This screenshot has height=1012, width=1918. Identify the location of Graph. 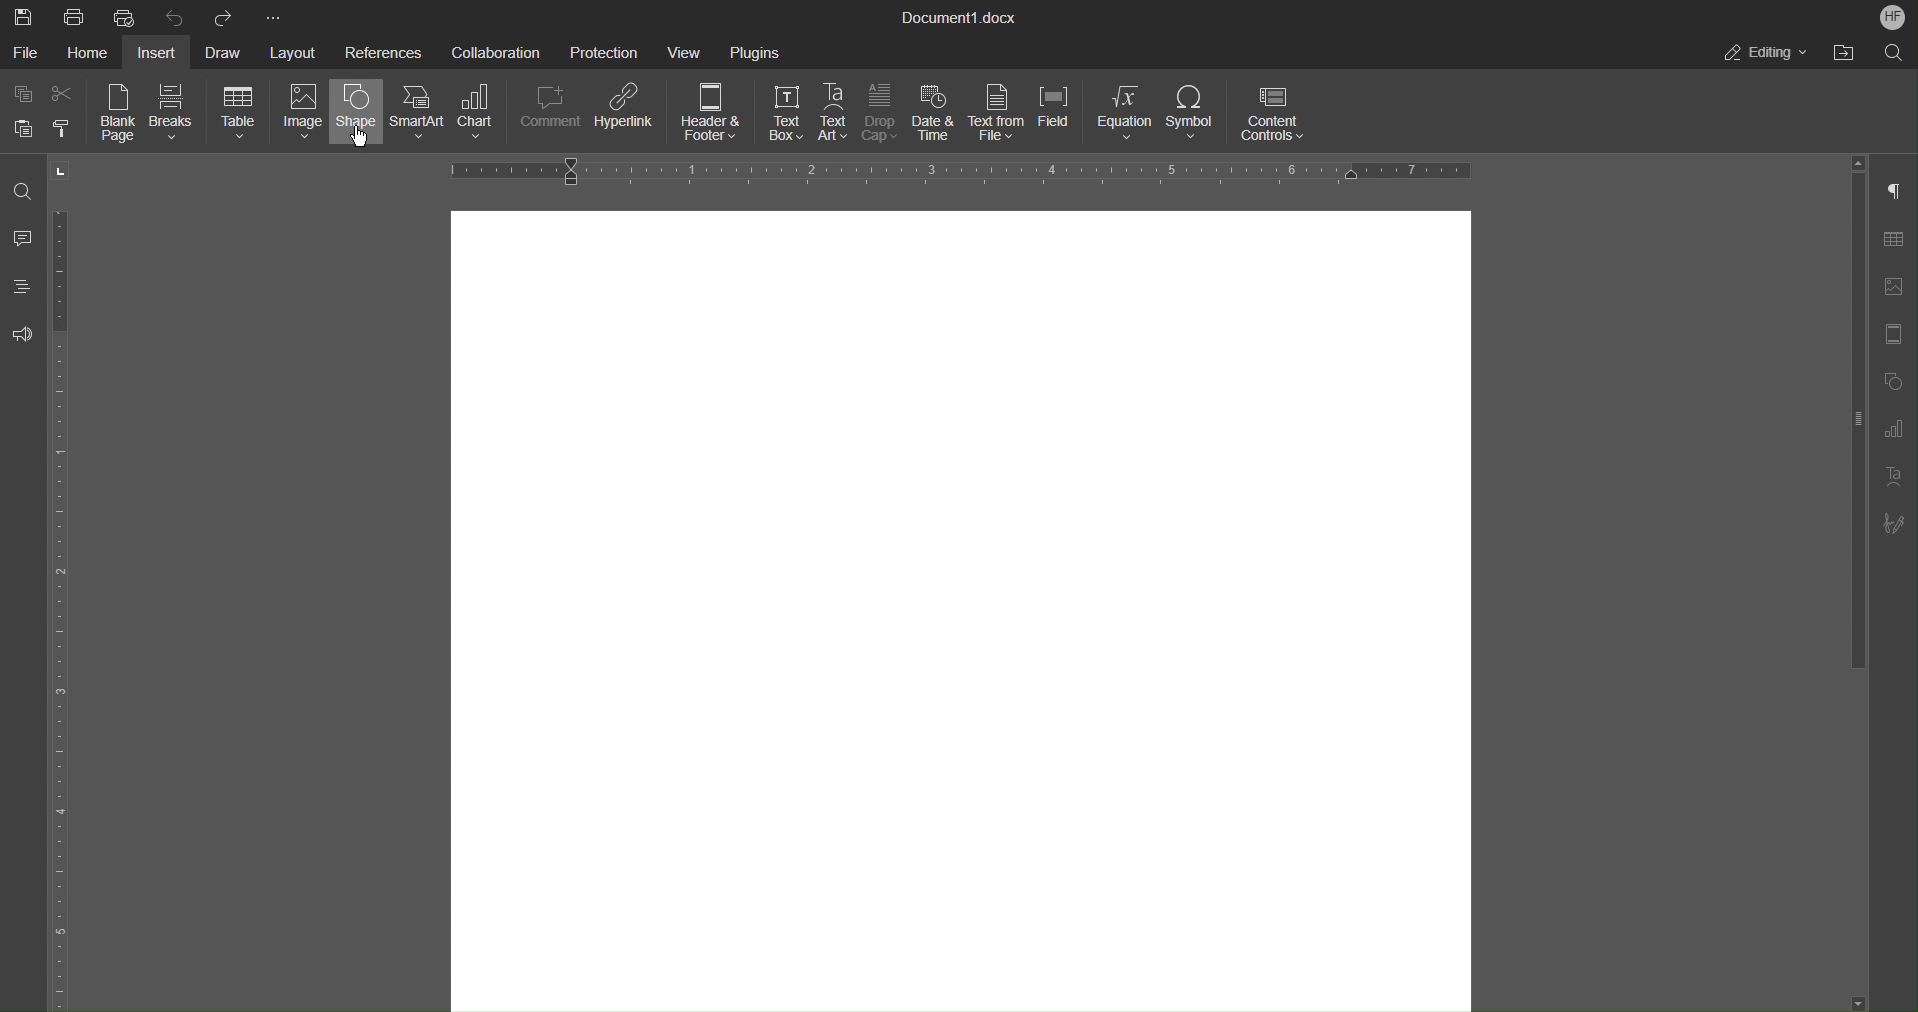
(1901, 429).